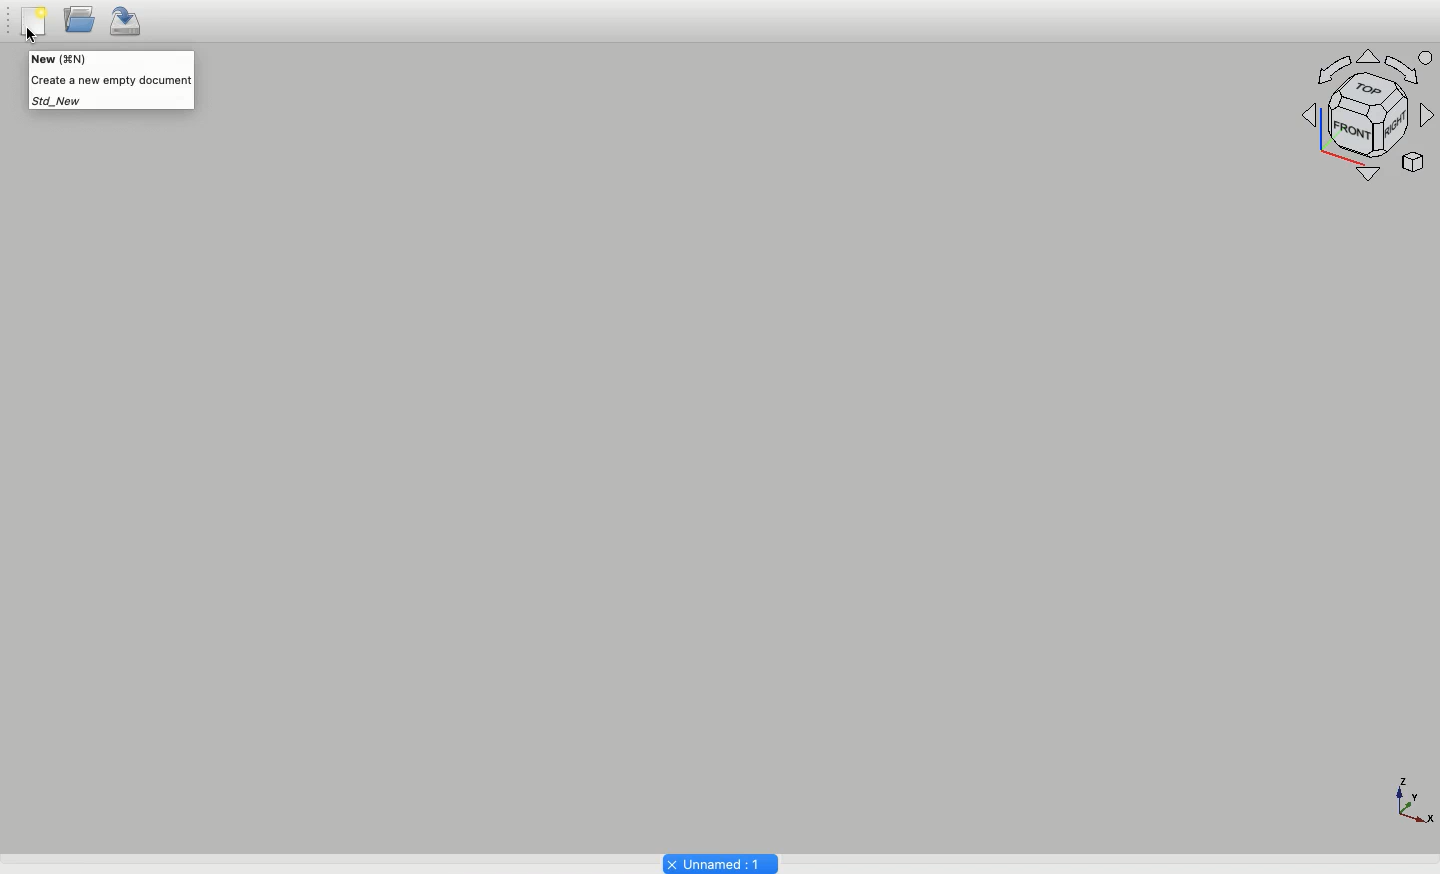 This screenshot has height=874, width=1440. What do you see at coordinates (1411, 798) in the screenshot?
I see `Axis` at bounding box center [1411, 798].